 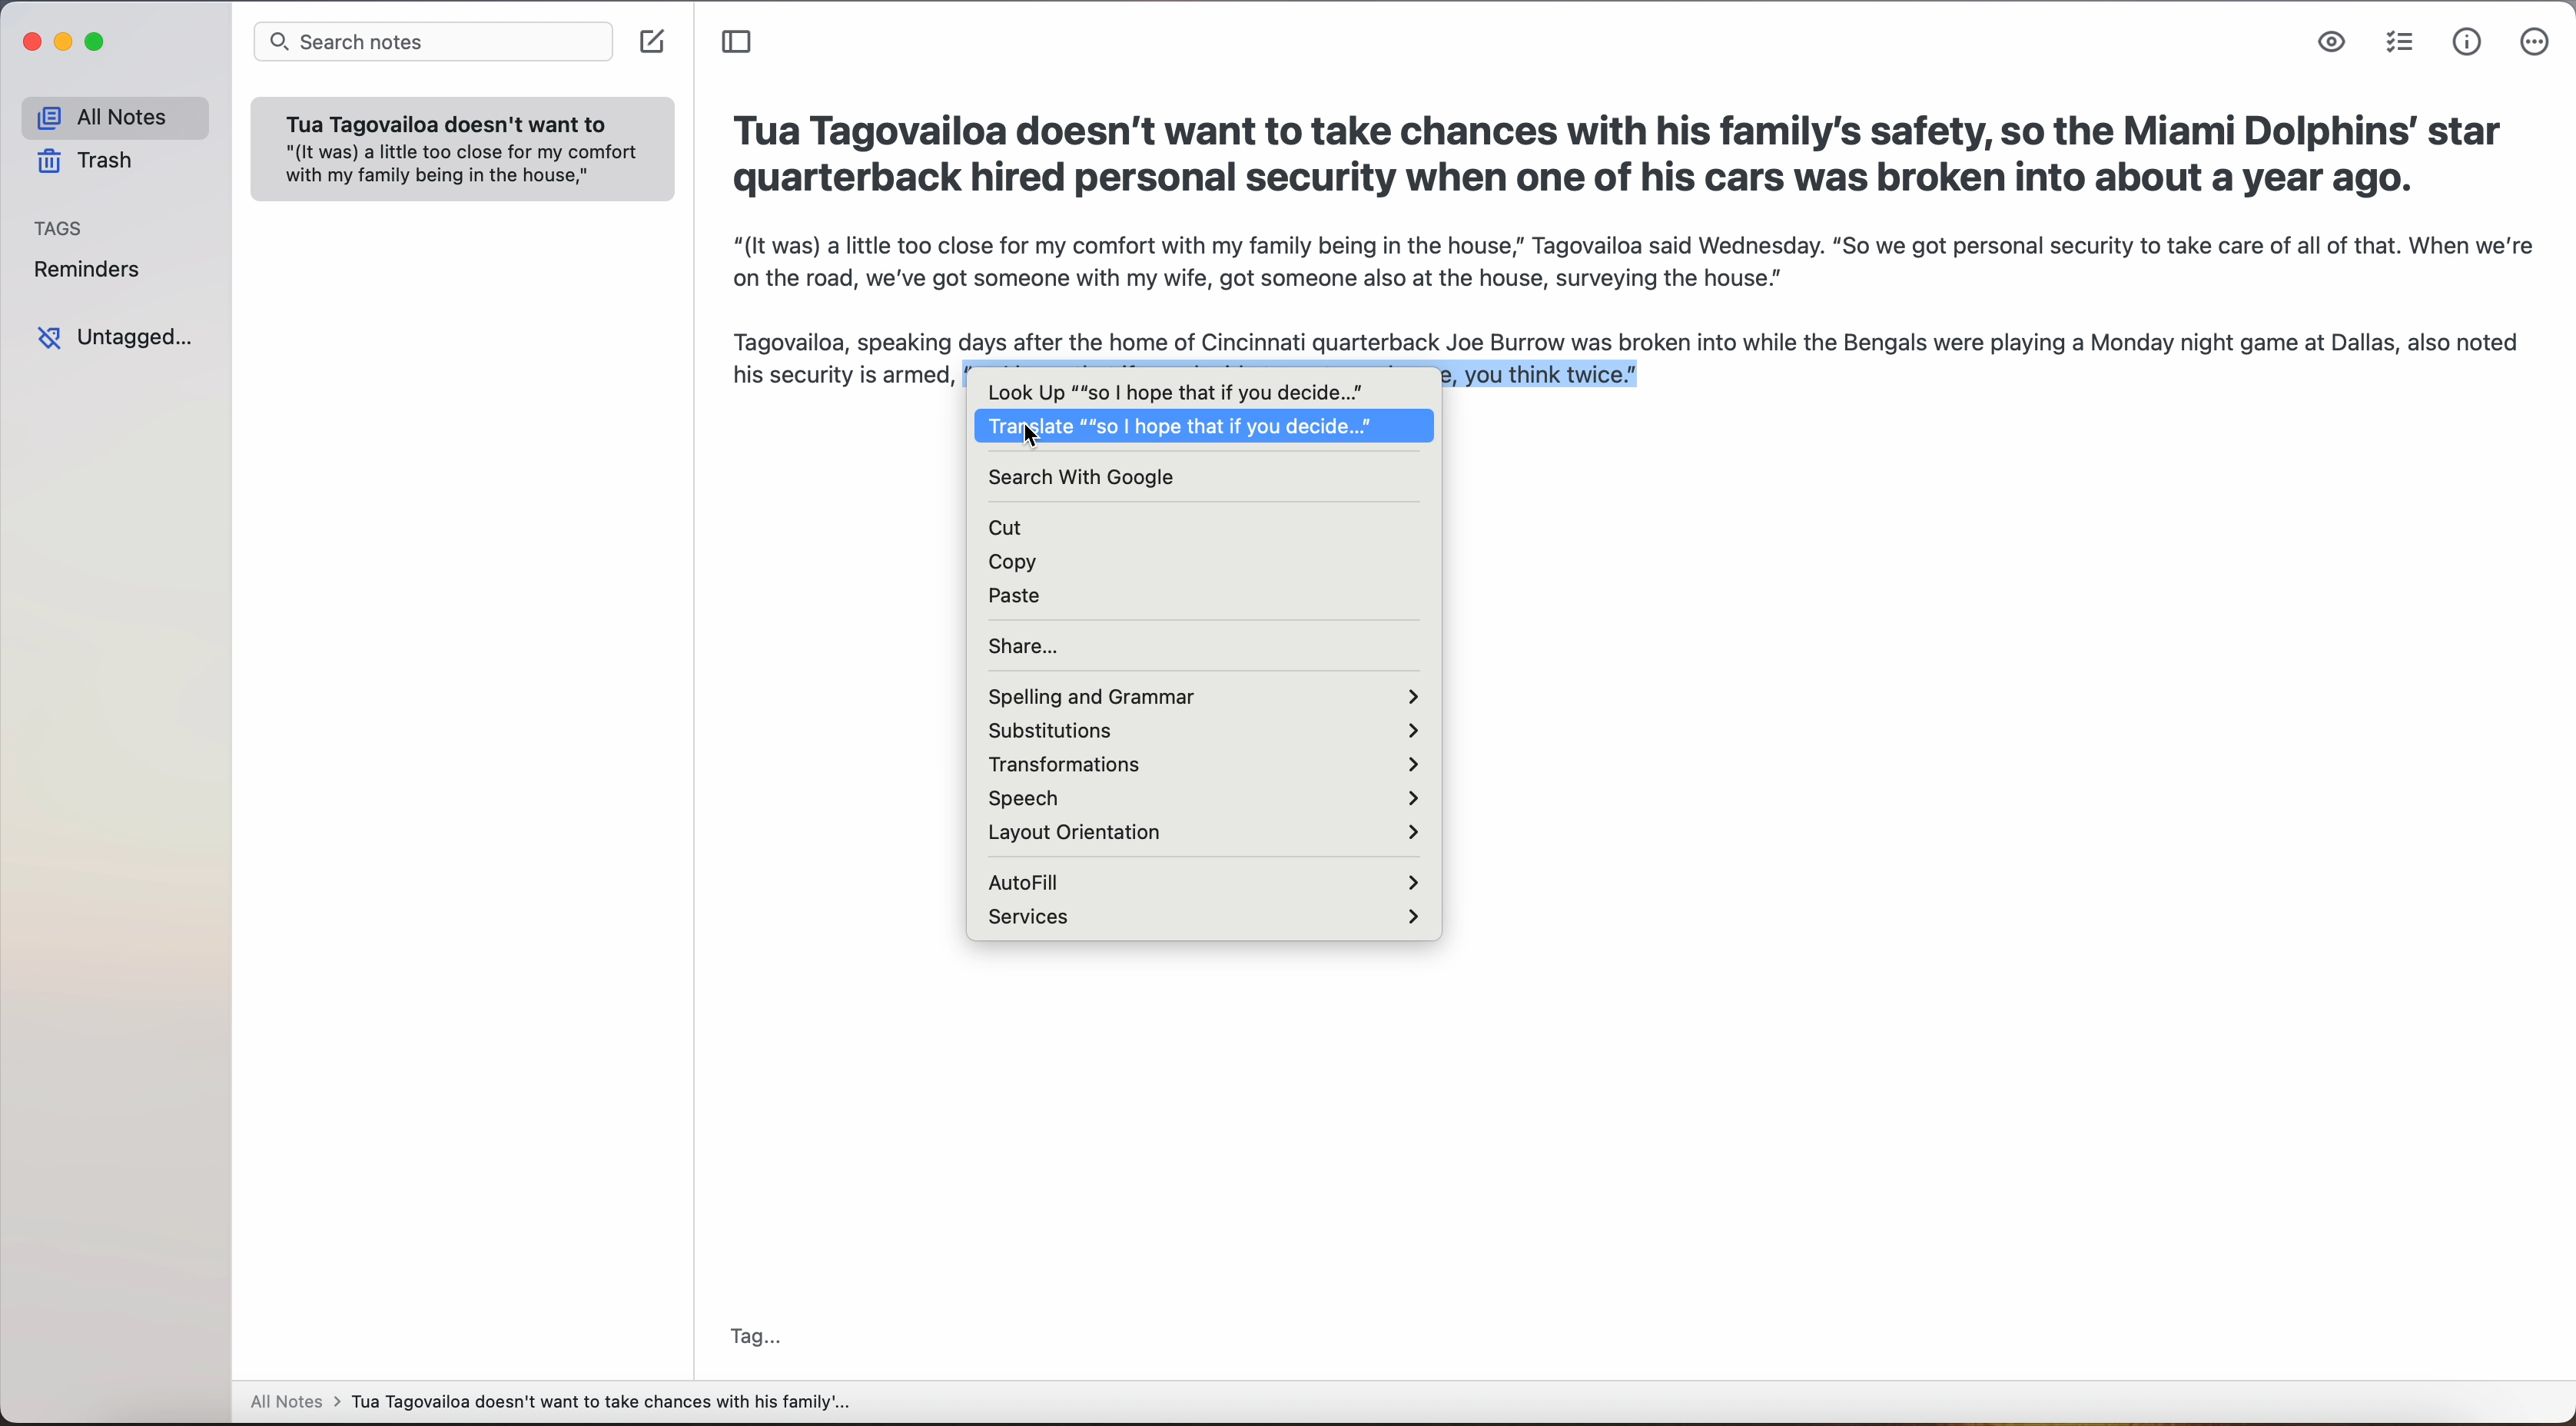 What do you see at coordinates (2333, 44) in the screenshot?
I see `markdown` at bounding box center [2333, 44].